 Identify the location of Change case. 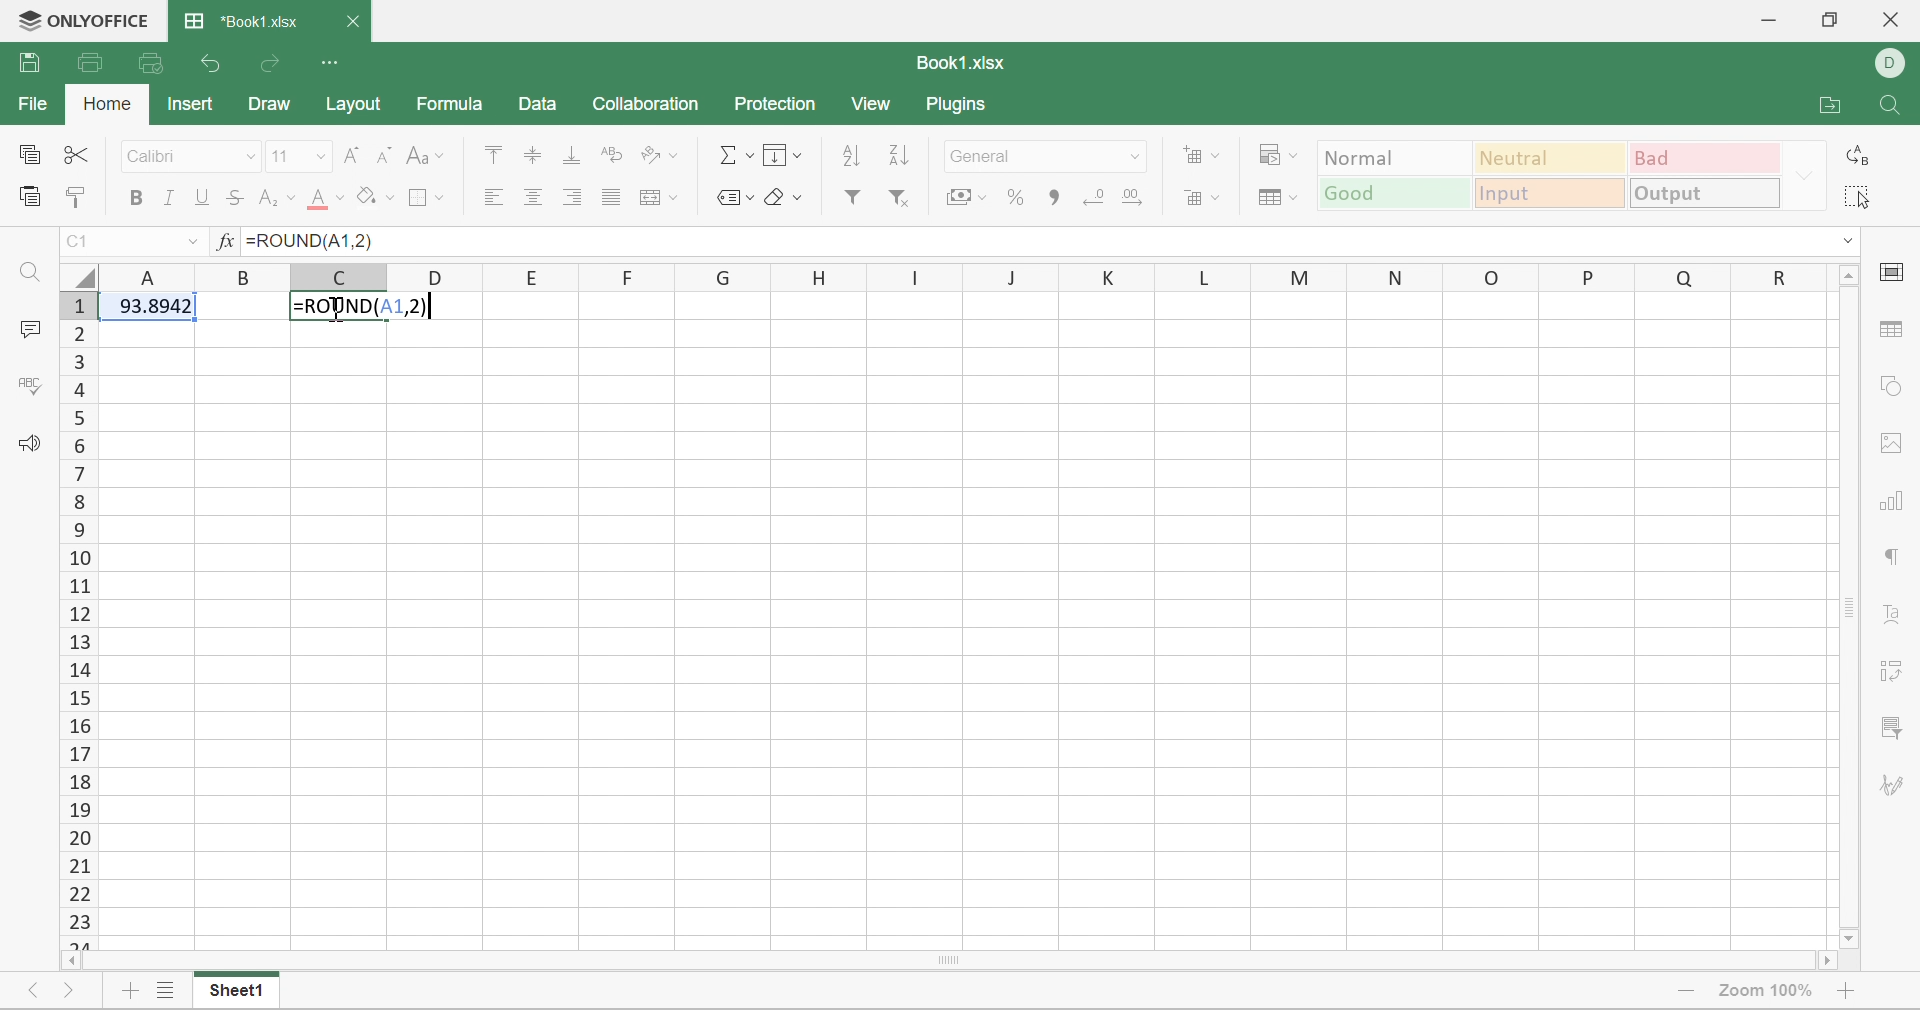
(421, 153).